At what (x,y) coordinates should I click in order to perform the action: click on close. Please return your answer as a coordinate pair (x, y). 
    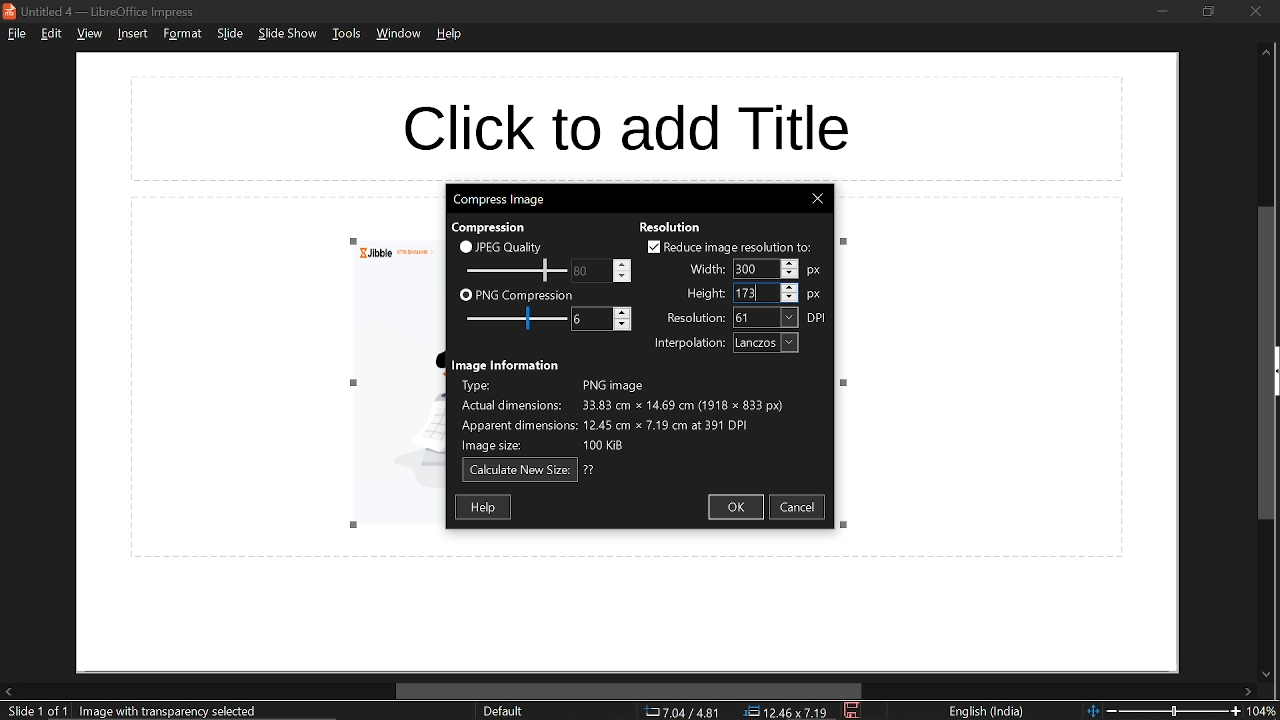
    Looking at the image, I should click on (819, 199).